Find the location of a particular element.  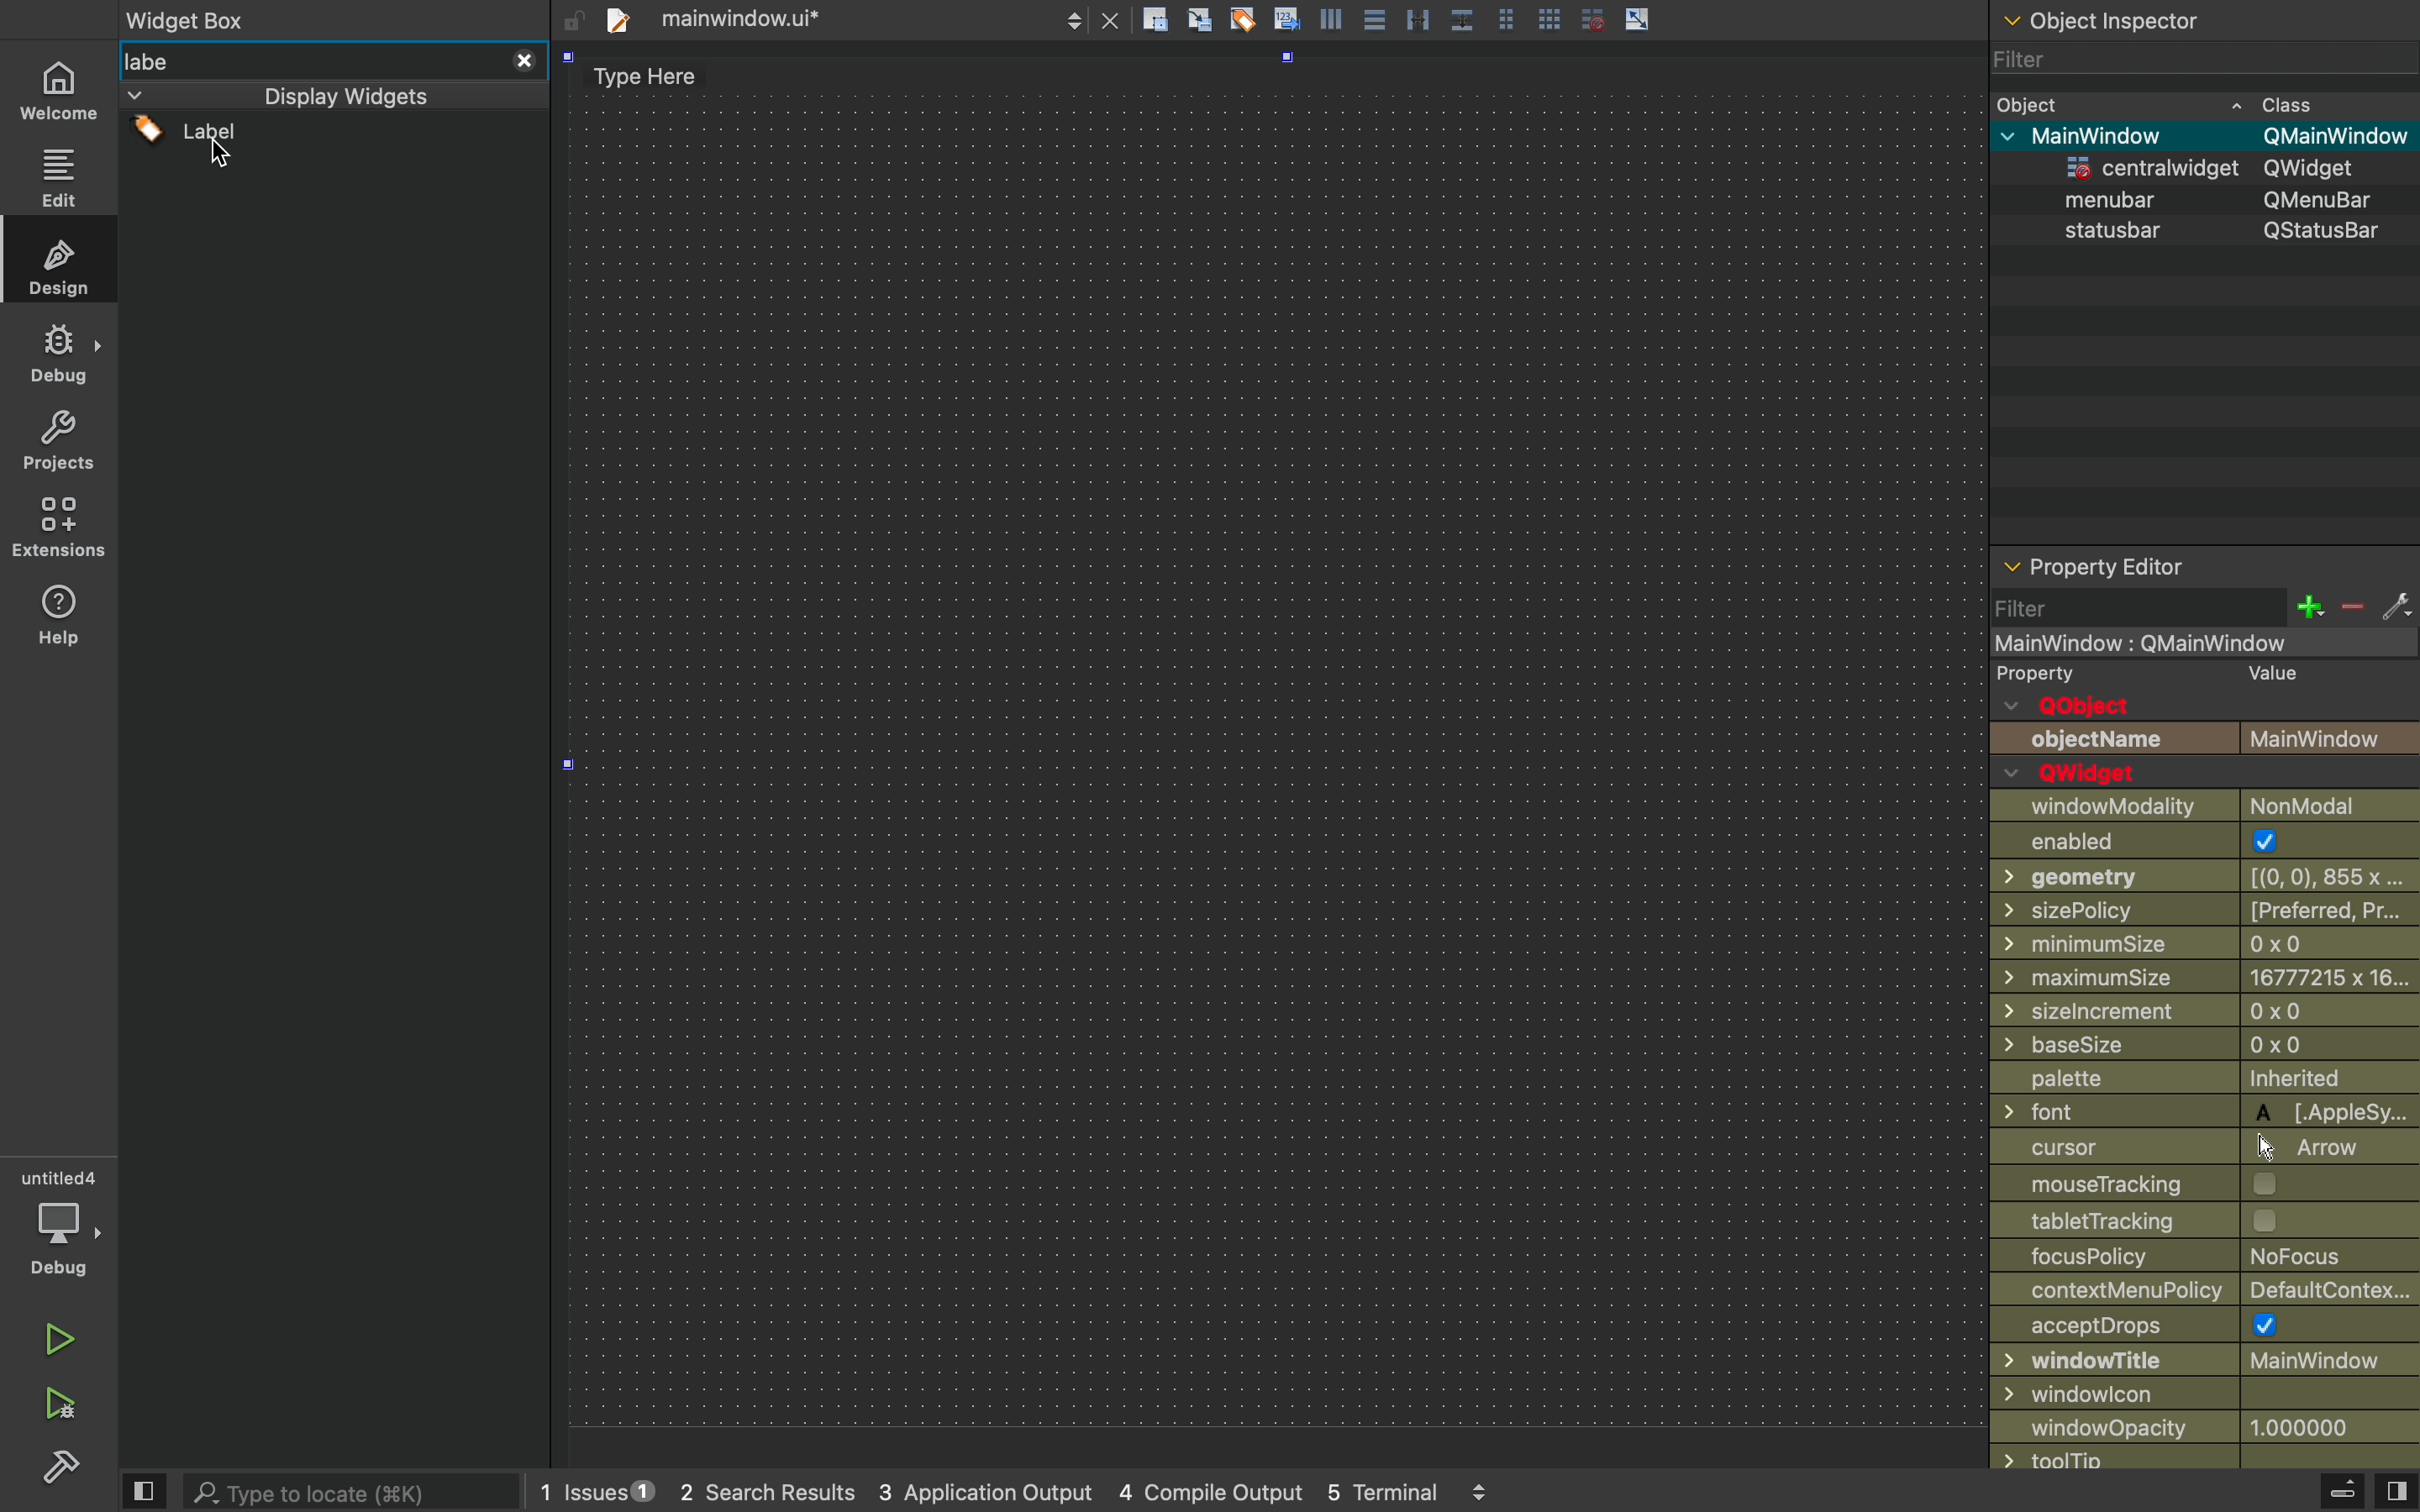

filter is located at coordinates (2192, 66).